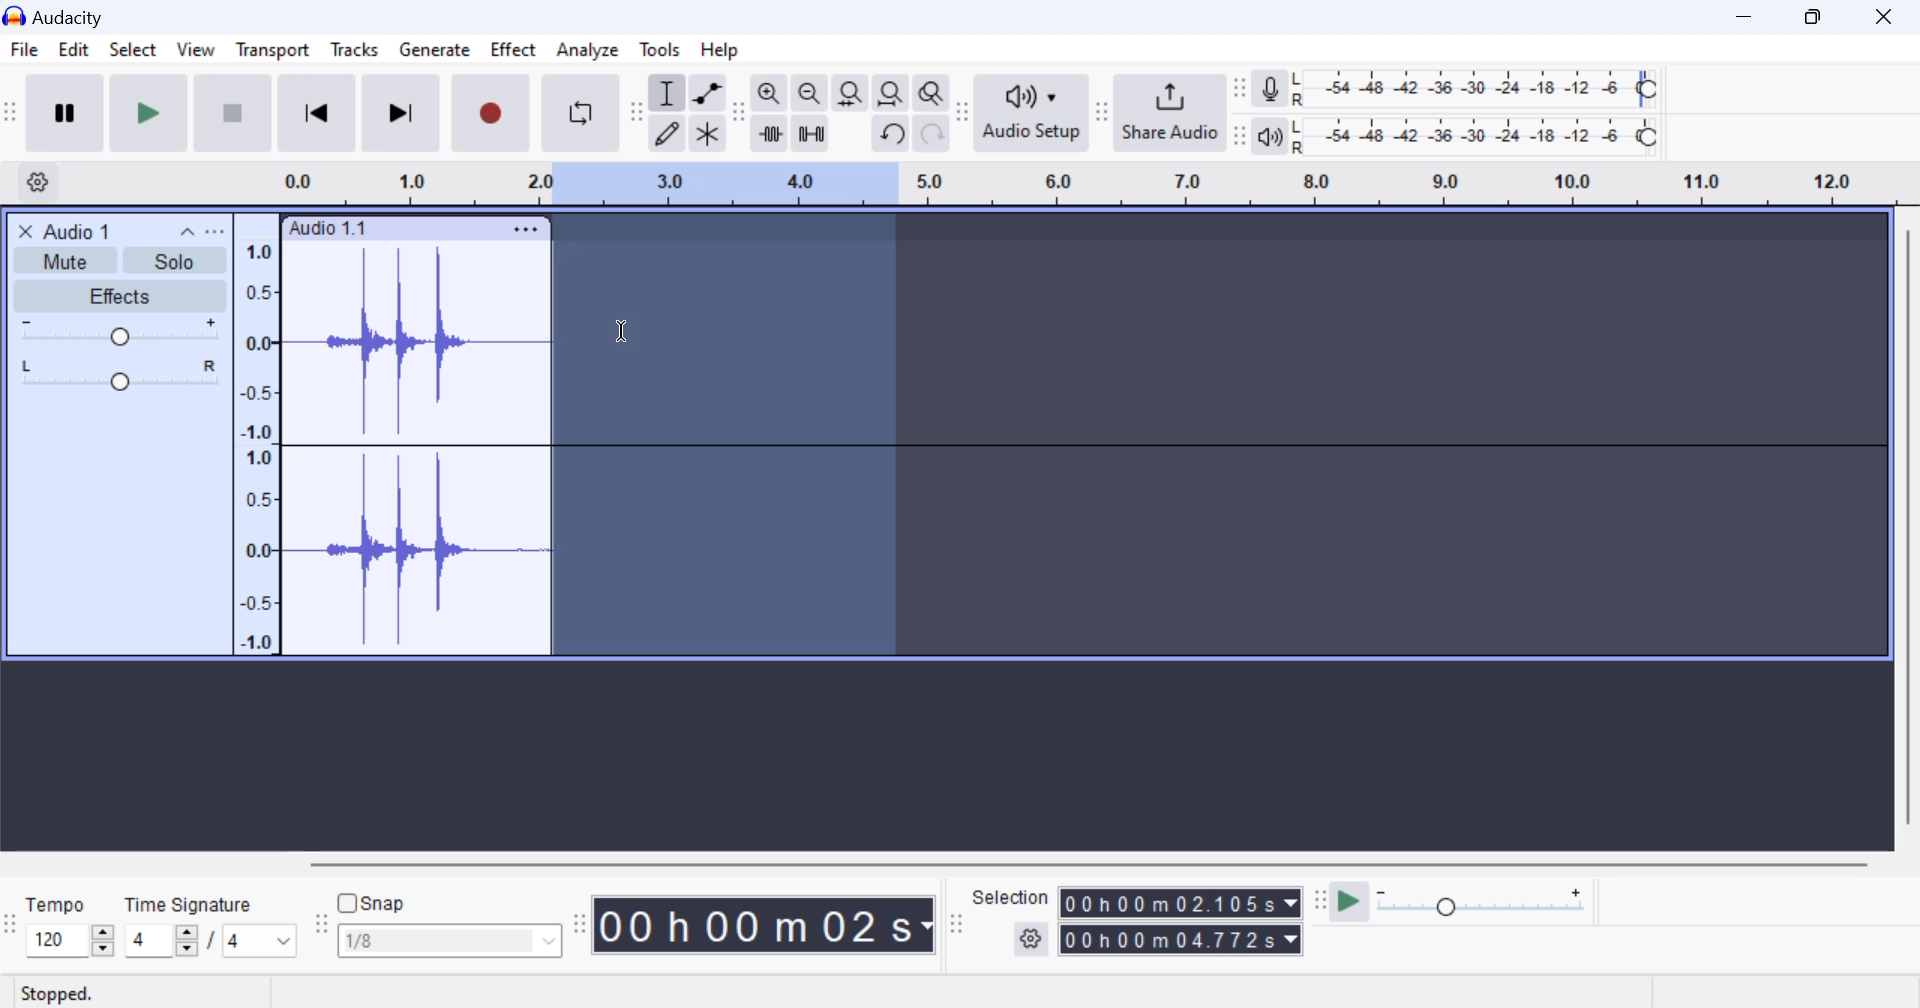 This screenshot has width=1920, height=1008. Describe the element at coordinates (624, 335) in the screenshot. I see `Cursor` at that location.